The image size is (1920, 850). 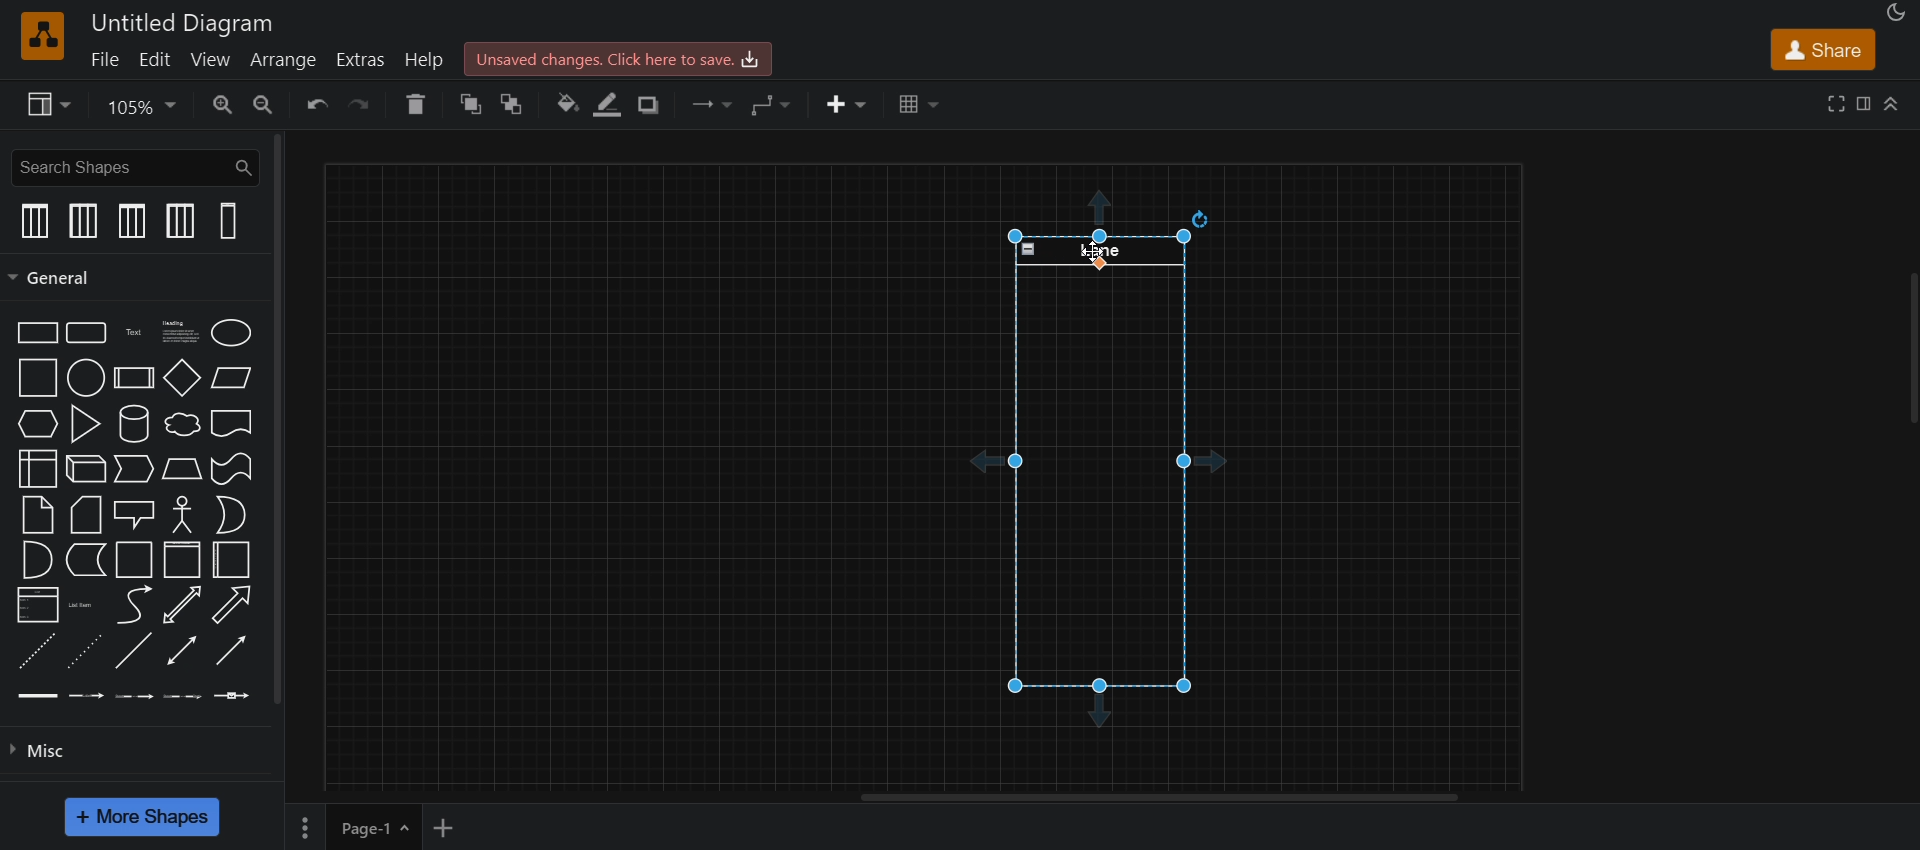 What do you see at coordinates (84, 604) in the screenshot?
I see `list item` at bounding box center [84, 604].